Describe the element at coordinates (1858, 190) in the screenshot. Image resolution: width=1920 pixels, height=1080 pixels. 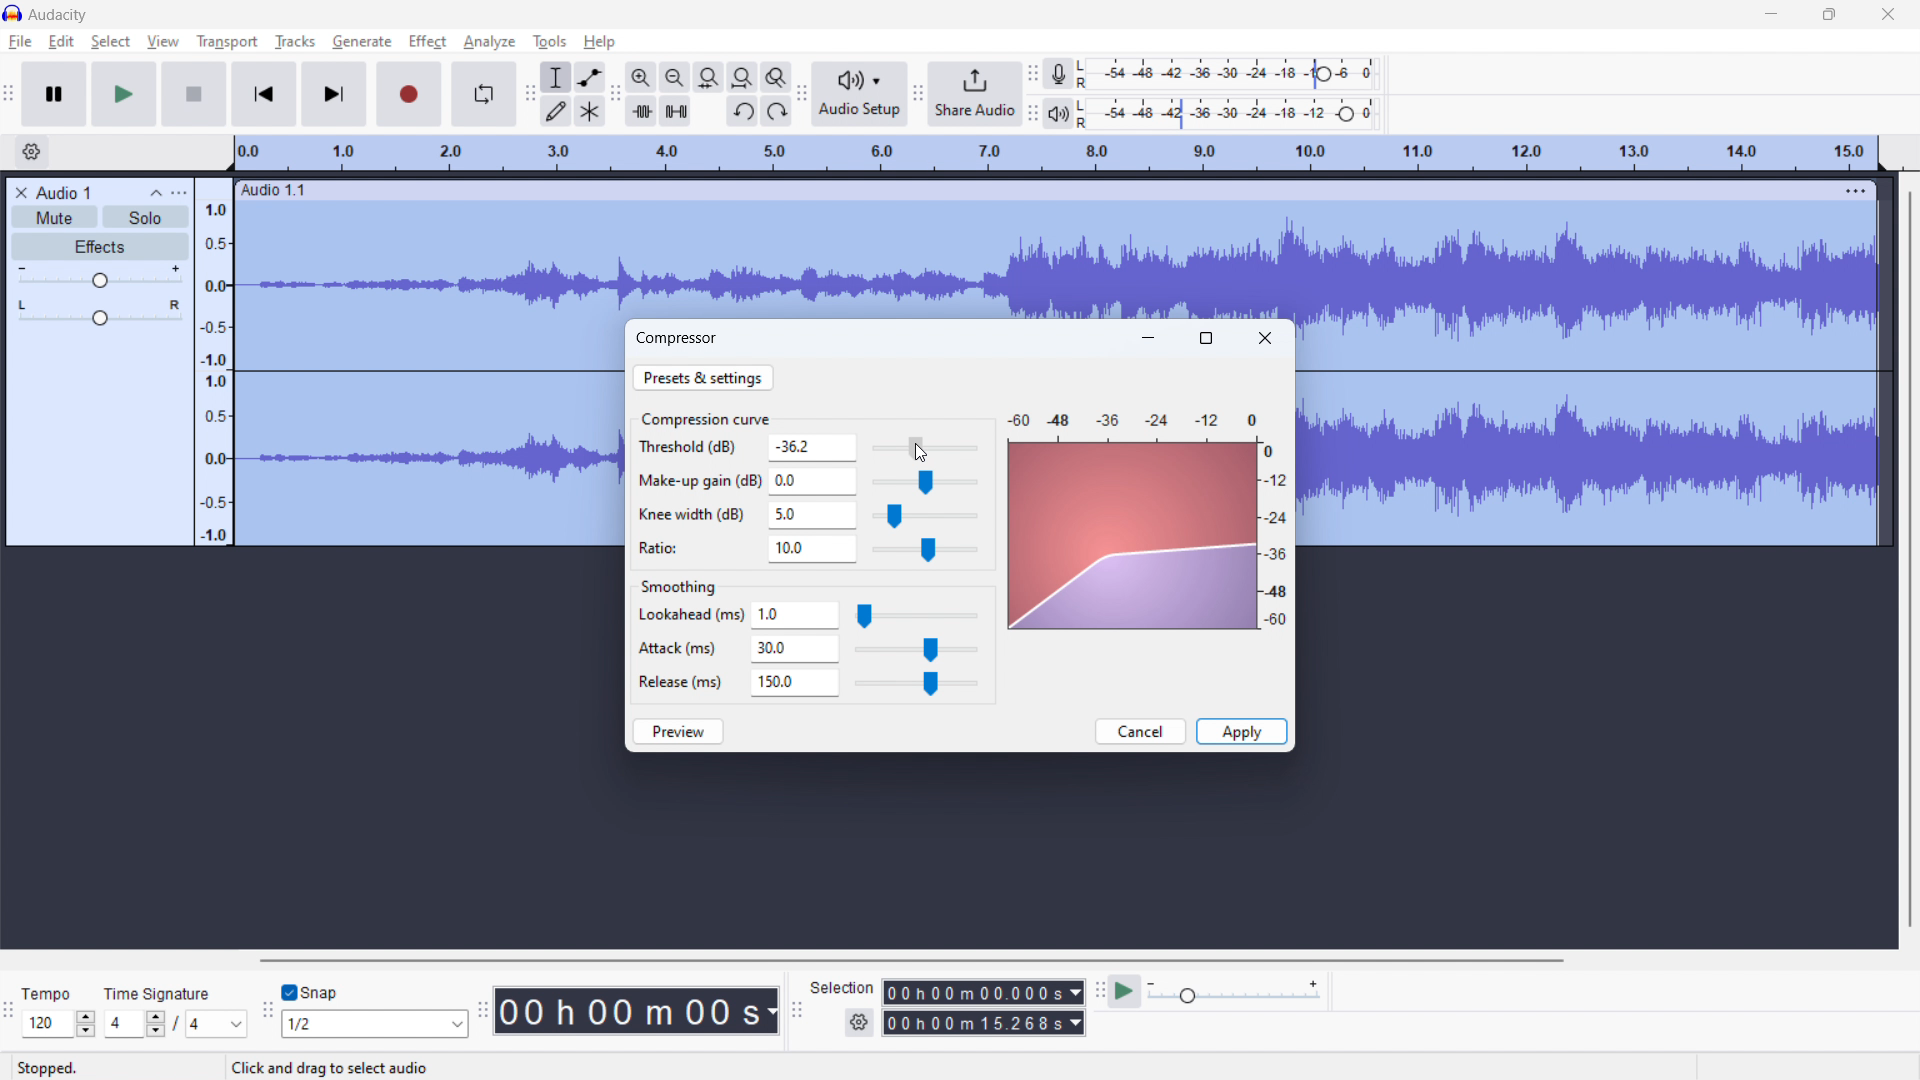
I see `menu` at that location.